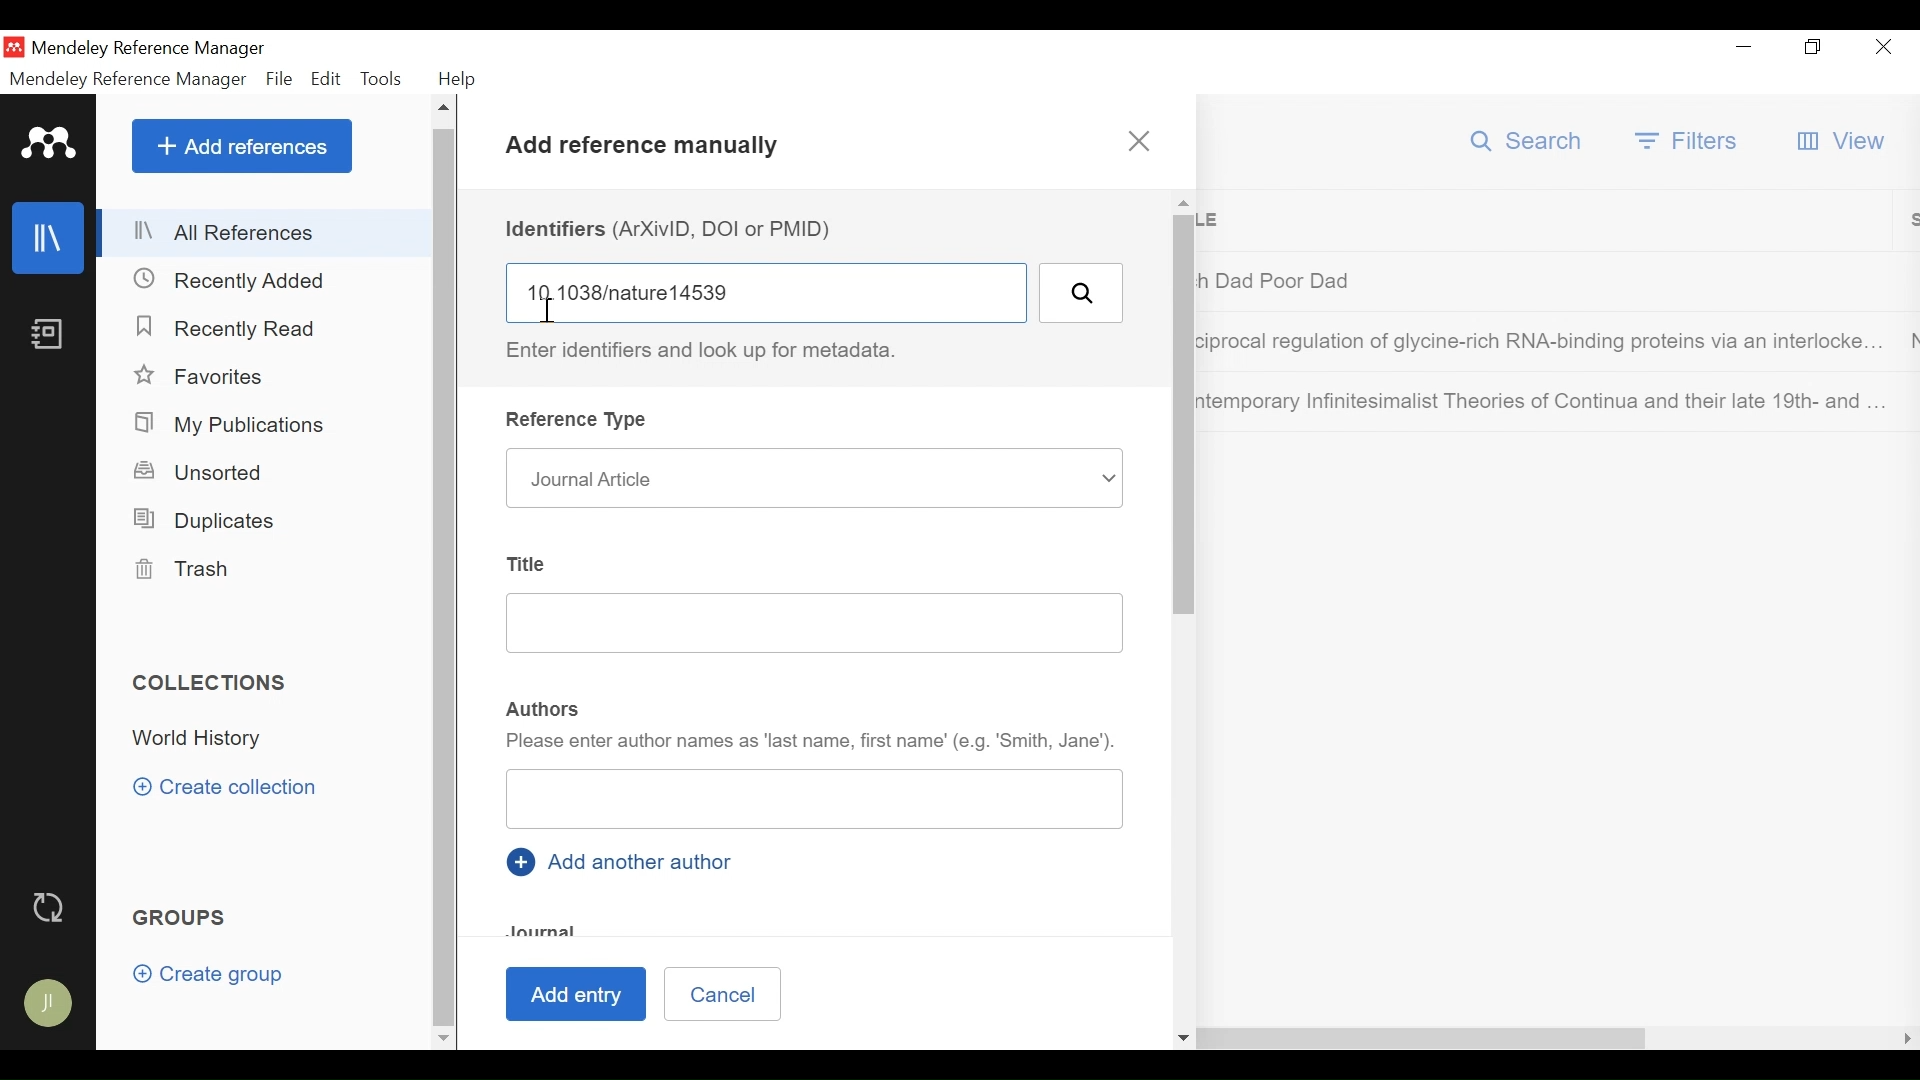 This screenshot has height=1080, width=1920. I want to click on Recently Read, so click(238, 329).